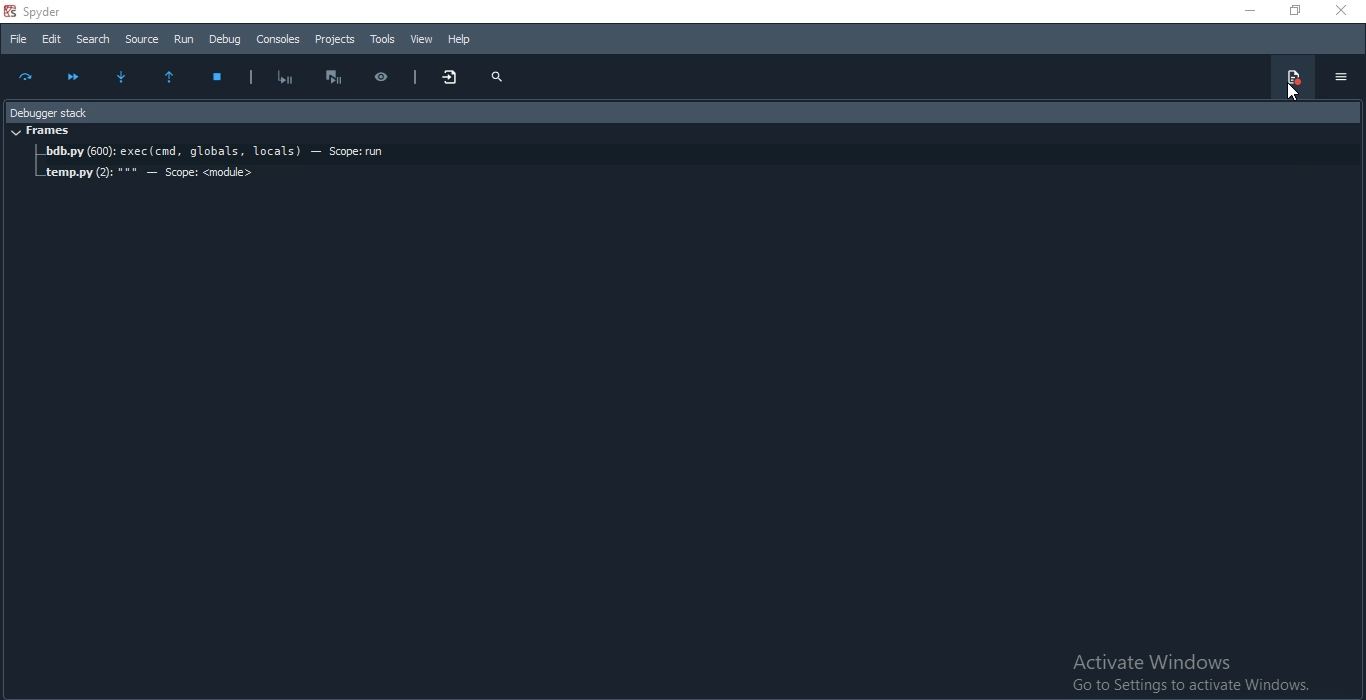 This screenshot has height=700, width=1366. What do you see at coordinates (452, 78) in the screenshot?
I see `More` at bounding box center [452, 78].